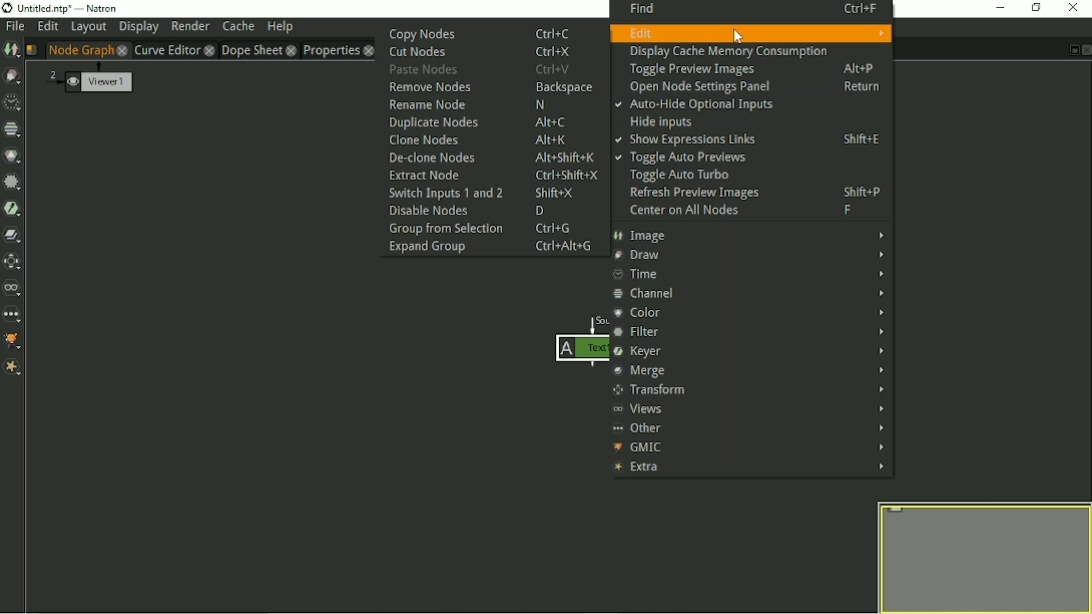 This screenshot has height=614, width=1092. Describe the element at coordinates (13, 209) in the screenshot. I see `Keyer` at that location.